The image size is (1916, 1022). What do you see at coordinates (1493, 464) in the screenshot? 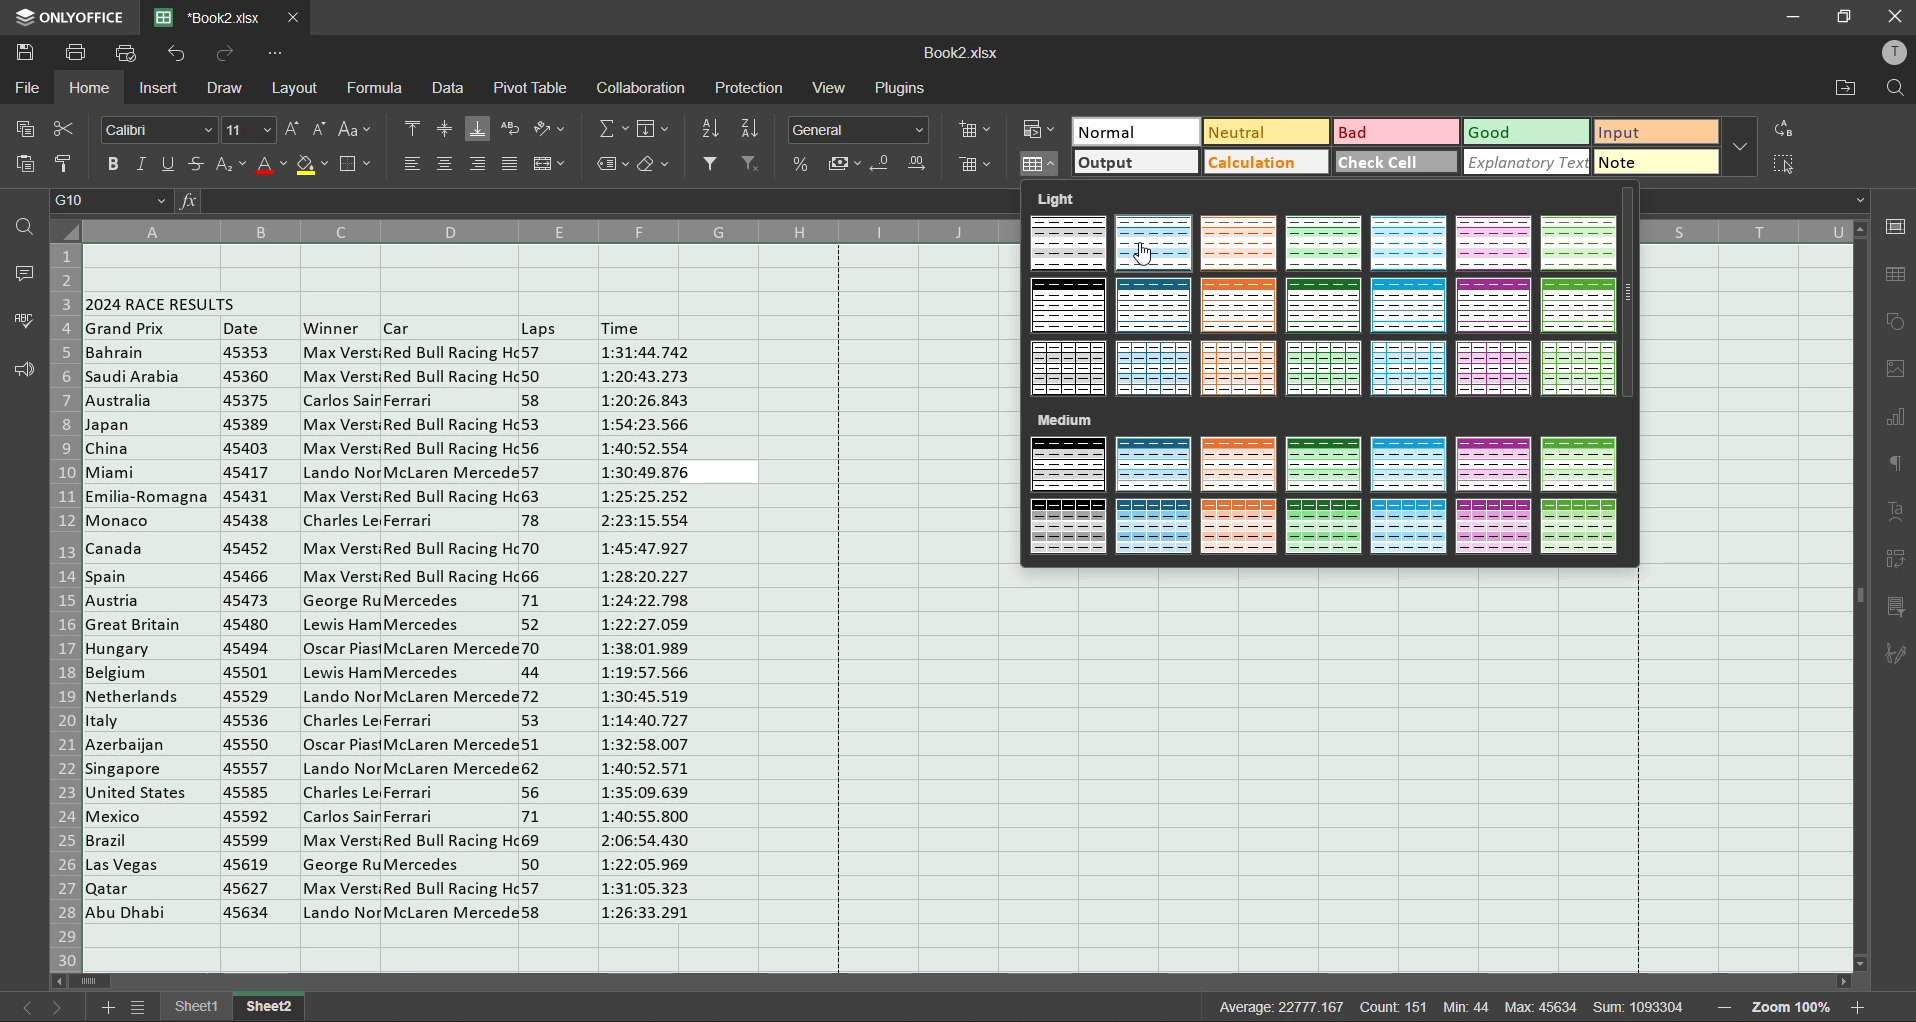
I see `table style medium 6` at bounding box center [1493, 464].